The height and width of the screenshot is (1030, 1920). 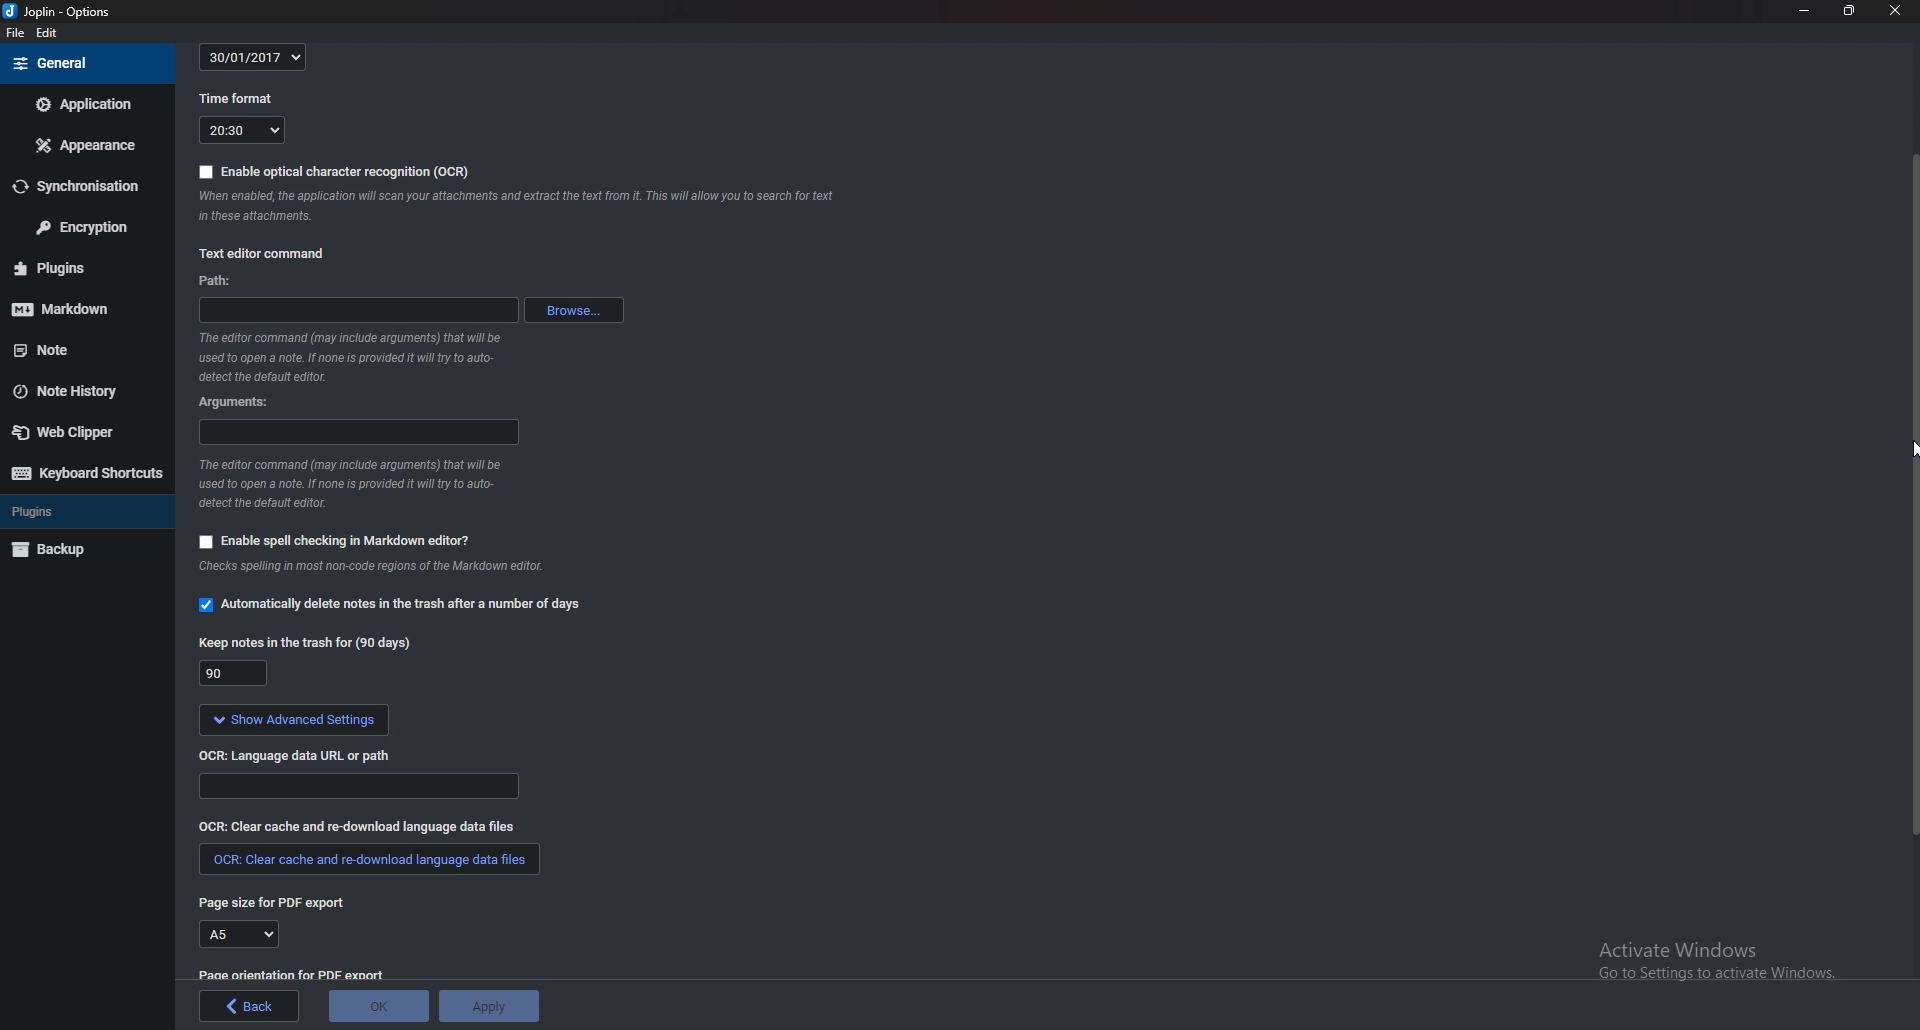 What do you see at coordinates (84, 186) in the screenshot?
I see `Synchronization` at bounding box center [84, 186].